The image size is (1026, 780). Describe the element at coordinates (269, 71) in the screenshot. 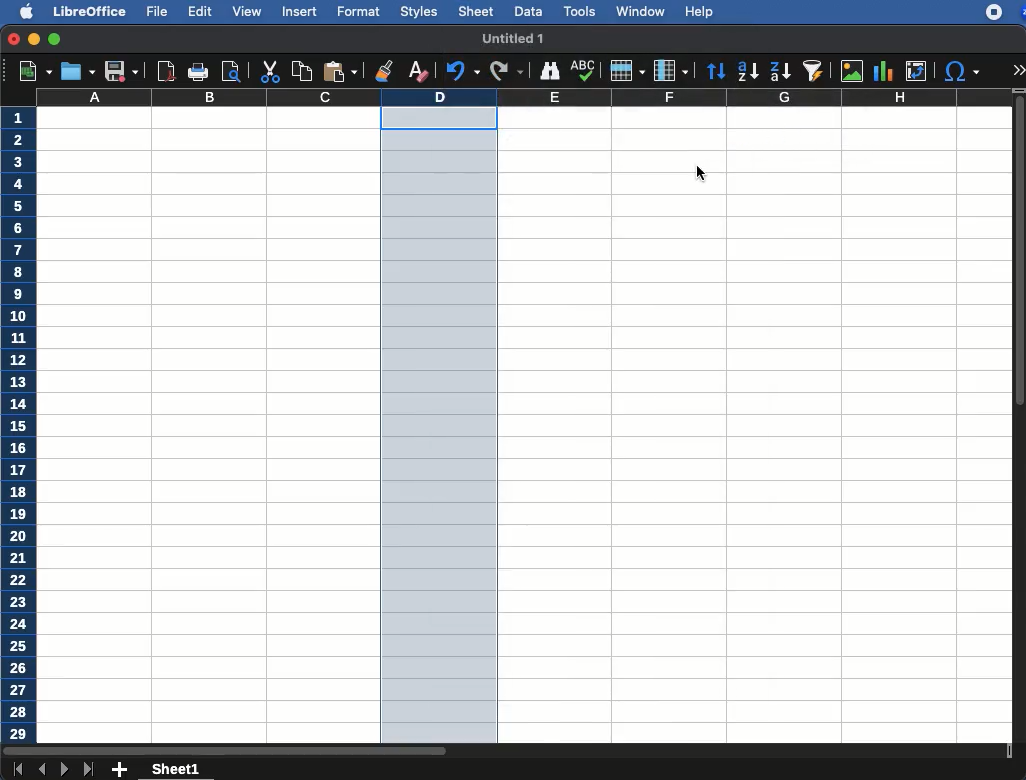

I see `cut` at that location.